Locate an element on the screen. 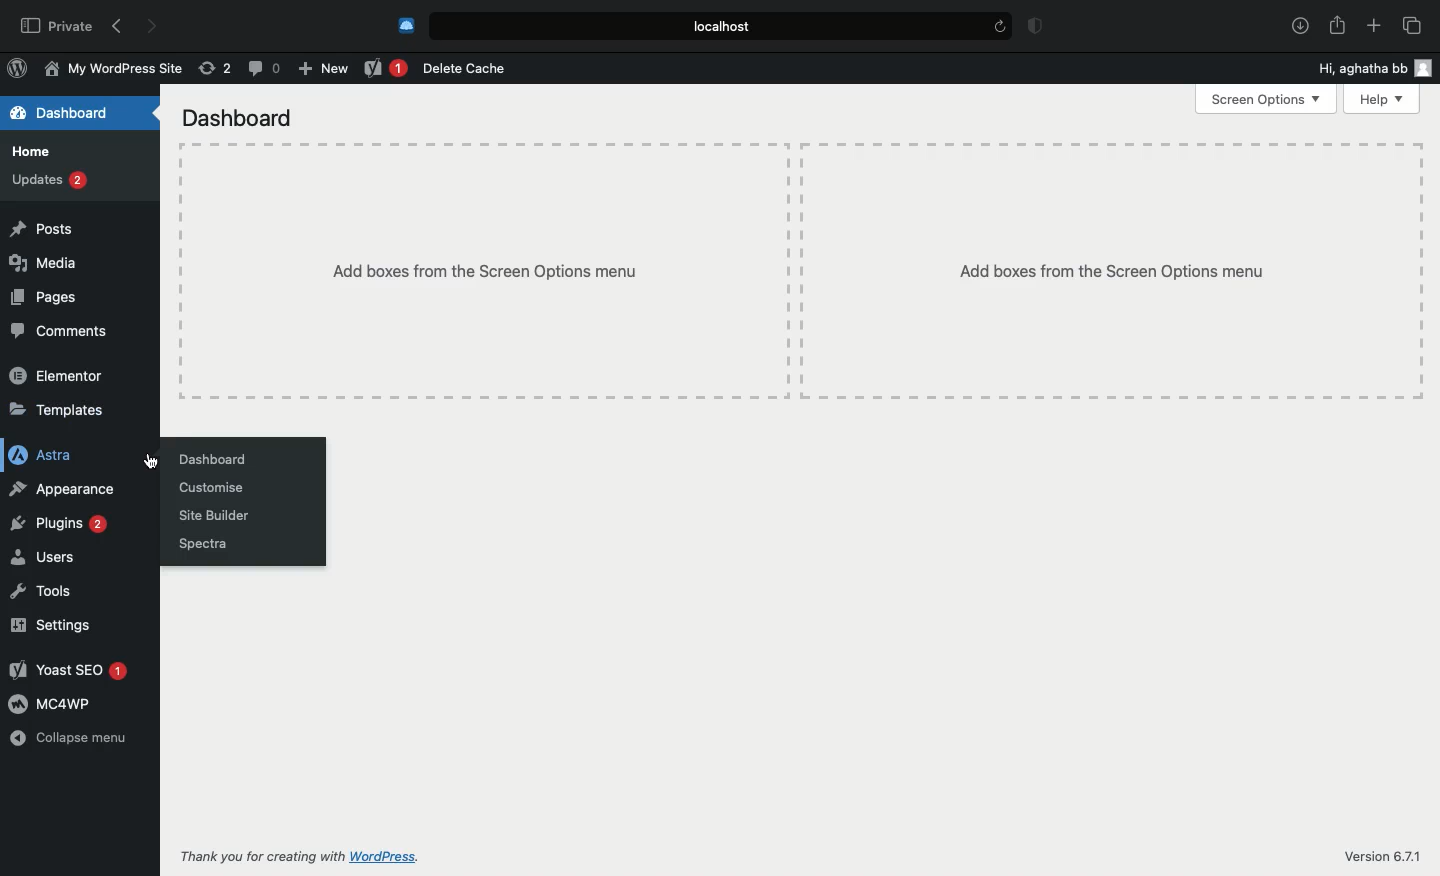  Add boxes from the screen options menu is located at coordinates (481, 270).